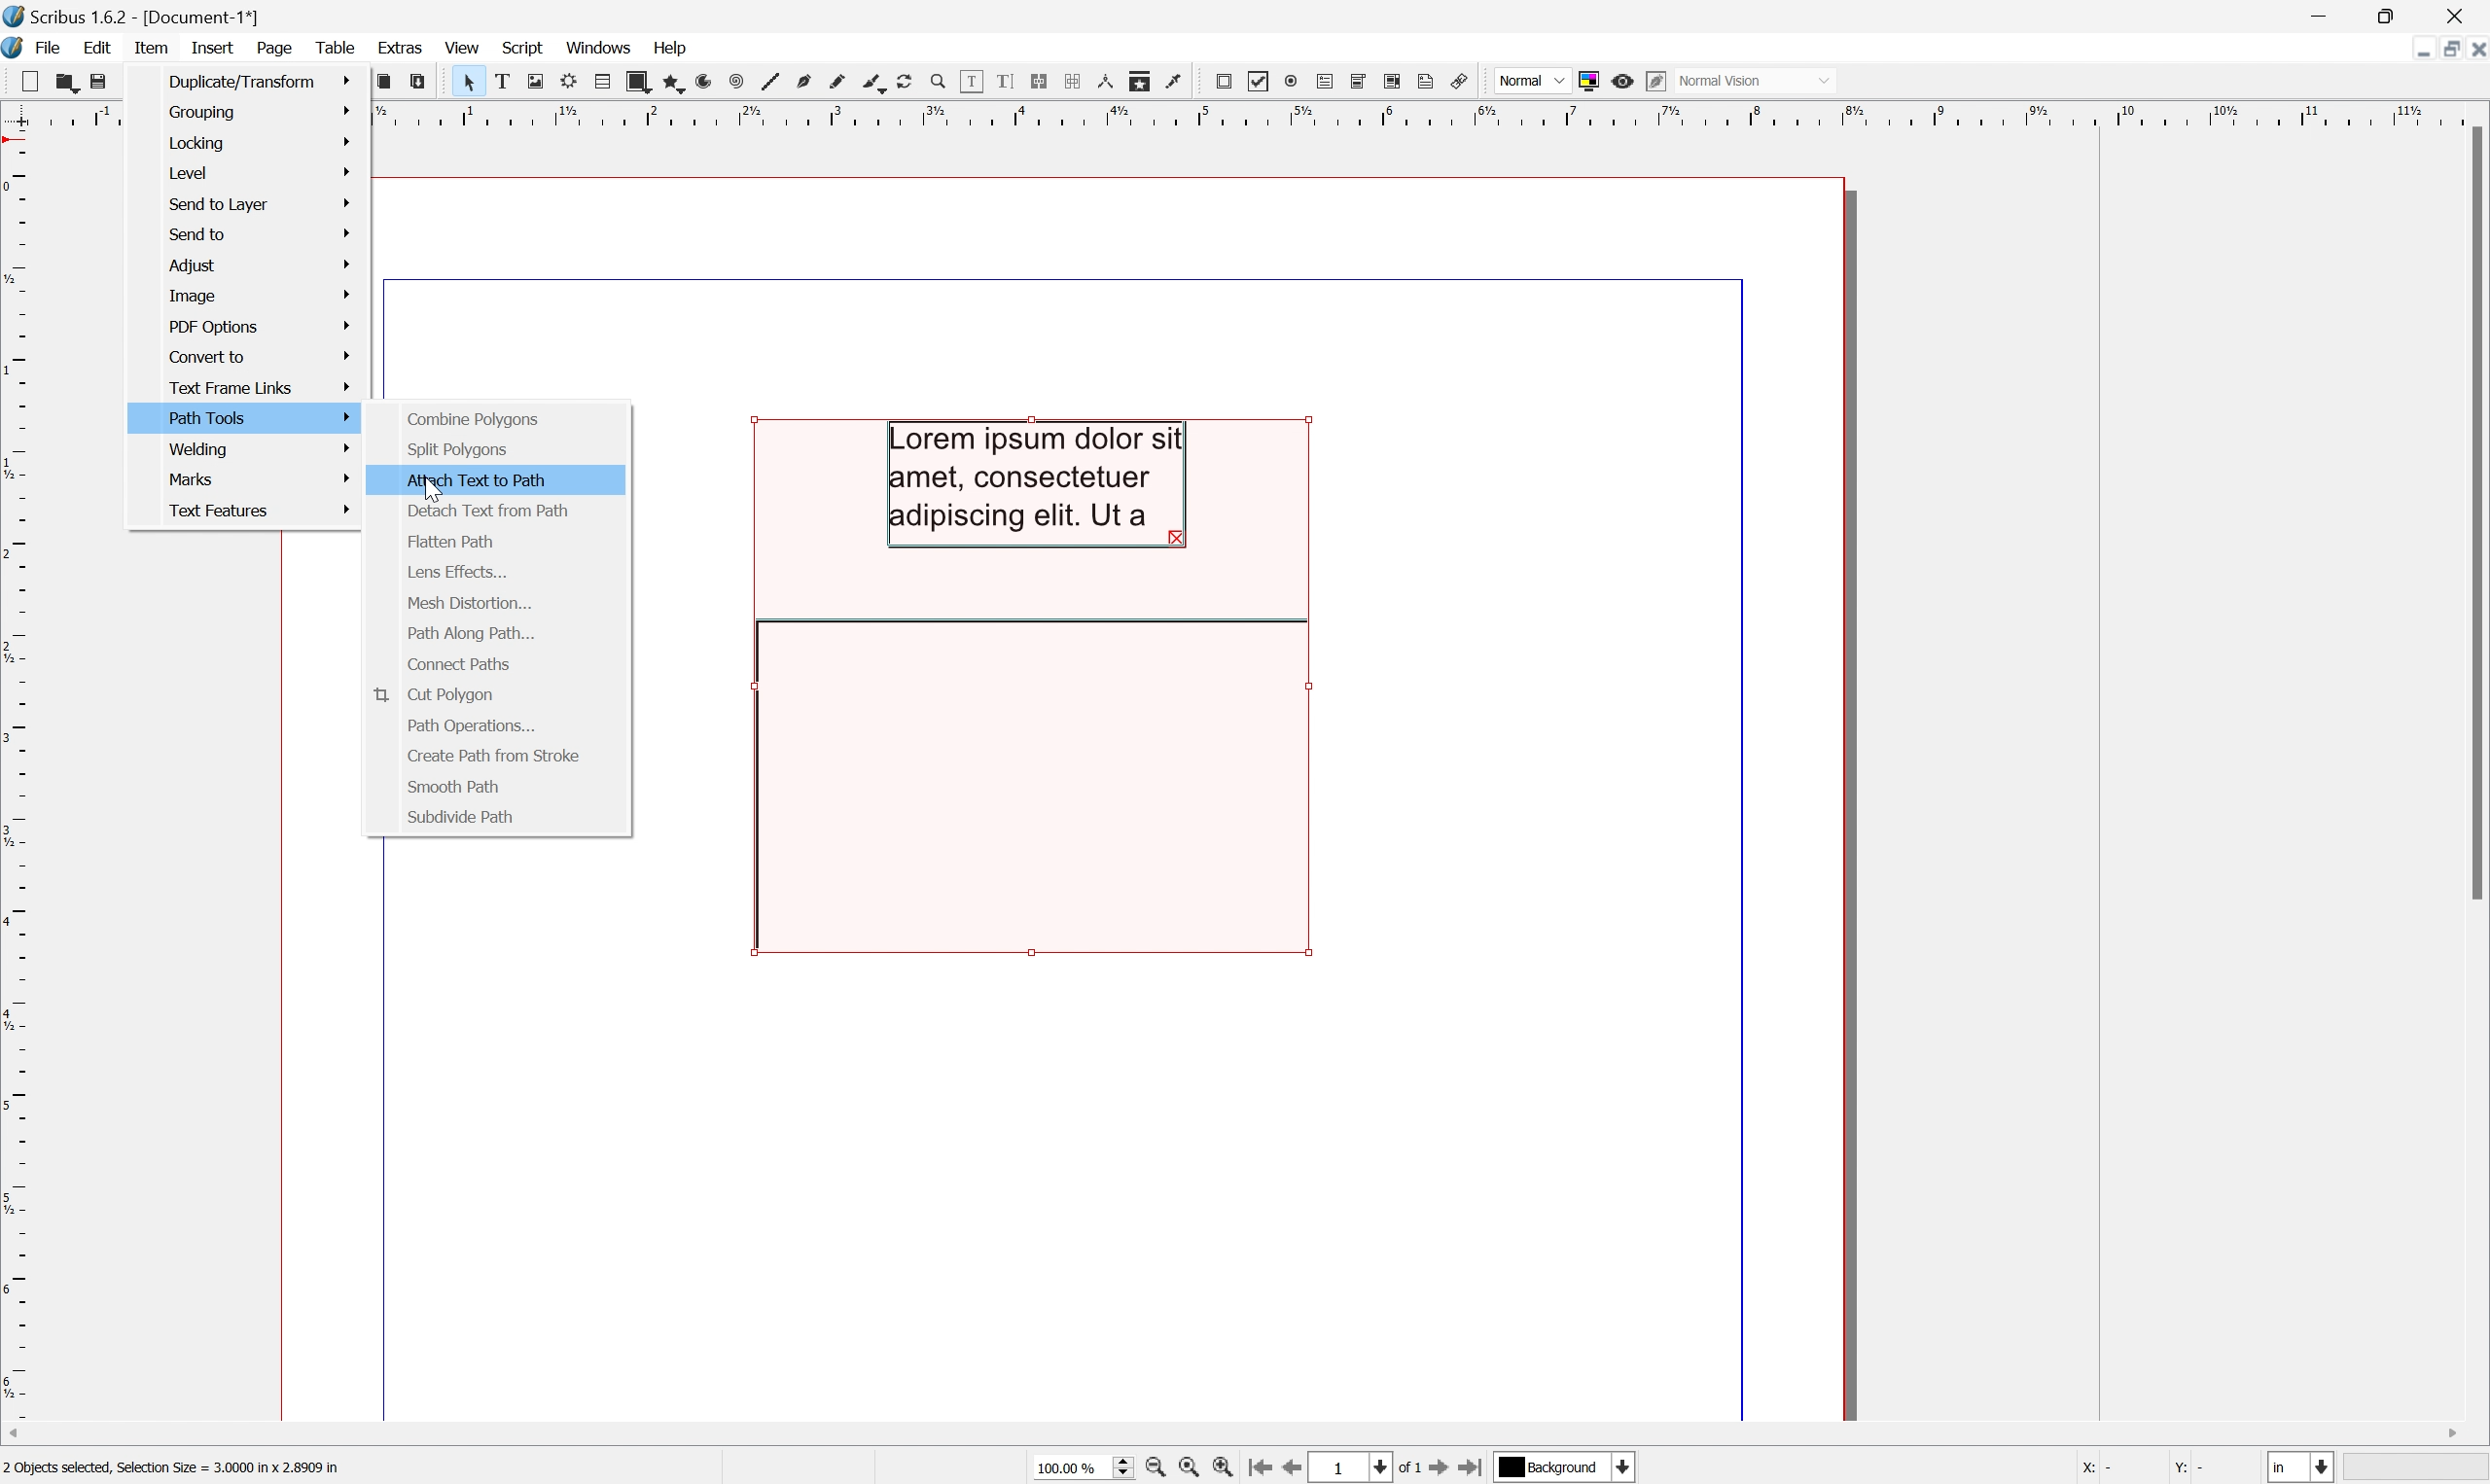 This screenshot has width=2490, height=1484. I want to click on PDF Options, so click(256, 326).